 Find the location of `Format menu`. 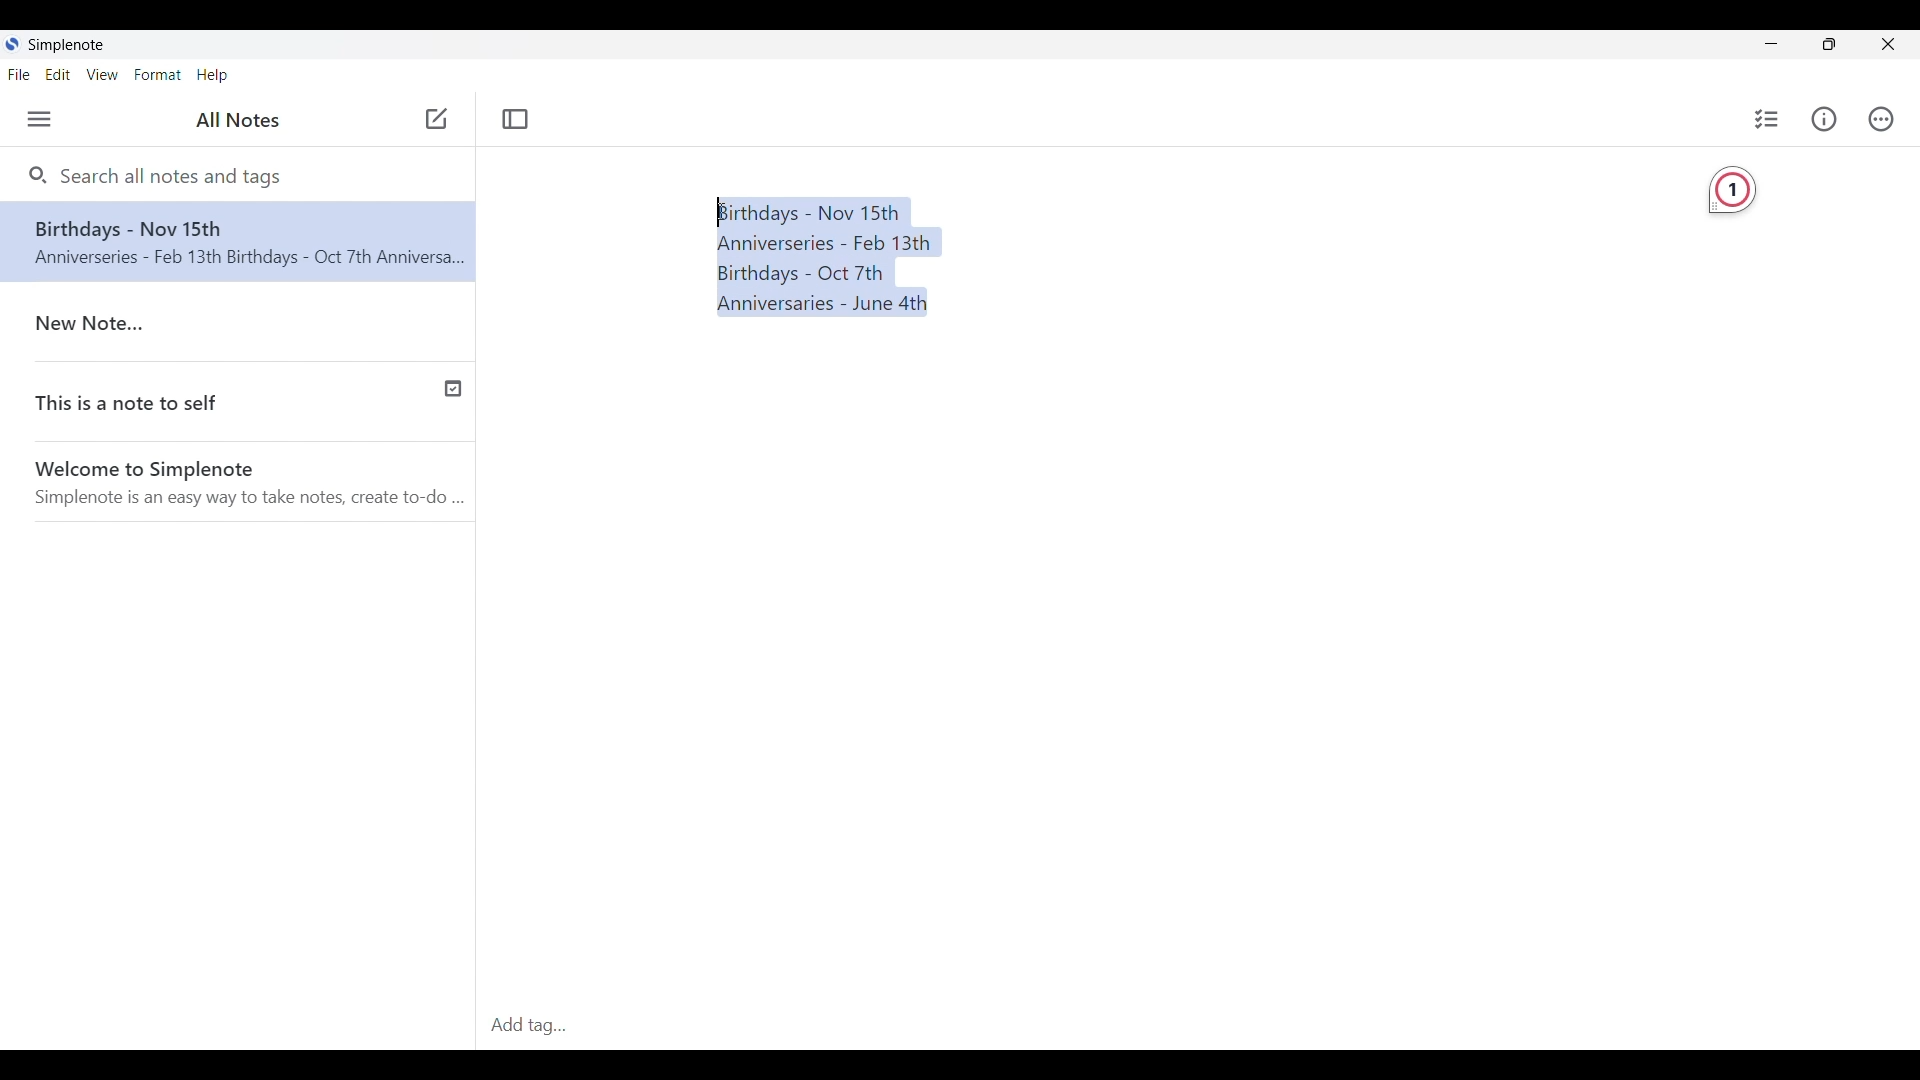

Format menu is located at coordinates (157, 74).